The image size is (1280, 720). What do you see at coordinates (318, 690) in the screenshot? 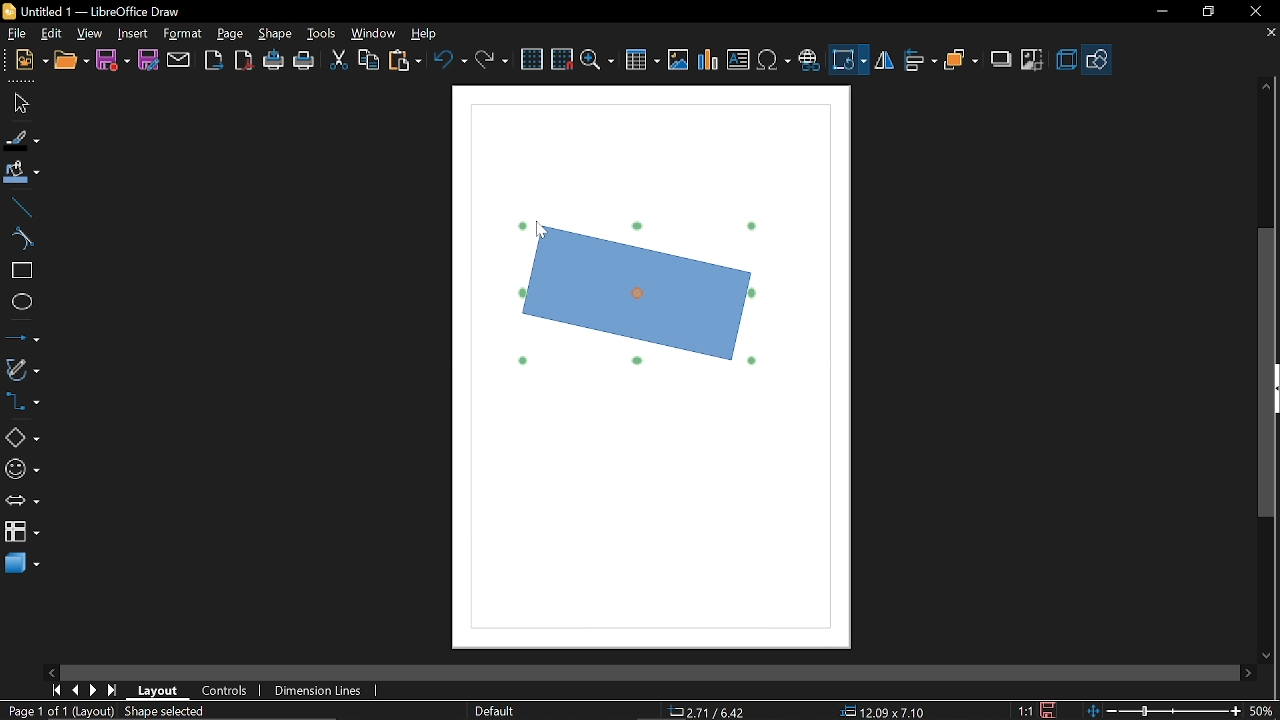
I see `dimension lines` at bounding box center [318, 690].